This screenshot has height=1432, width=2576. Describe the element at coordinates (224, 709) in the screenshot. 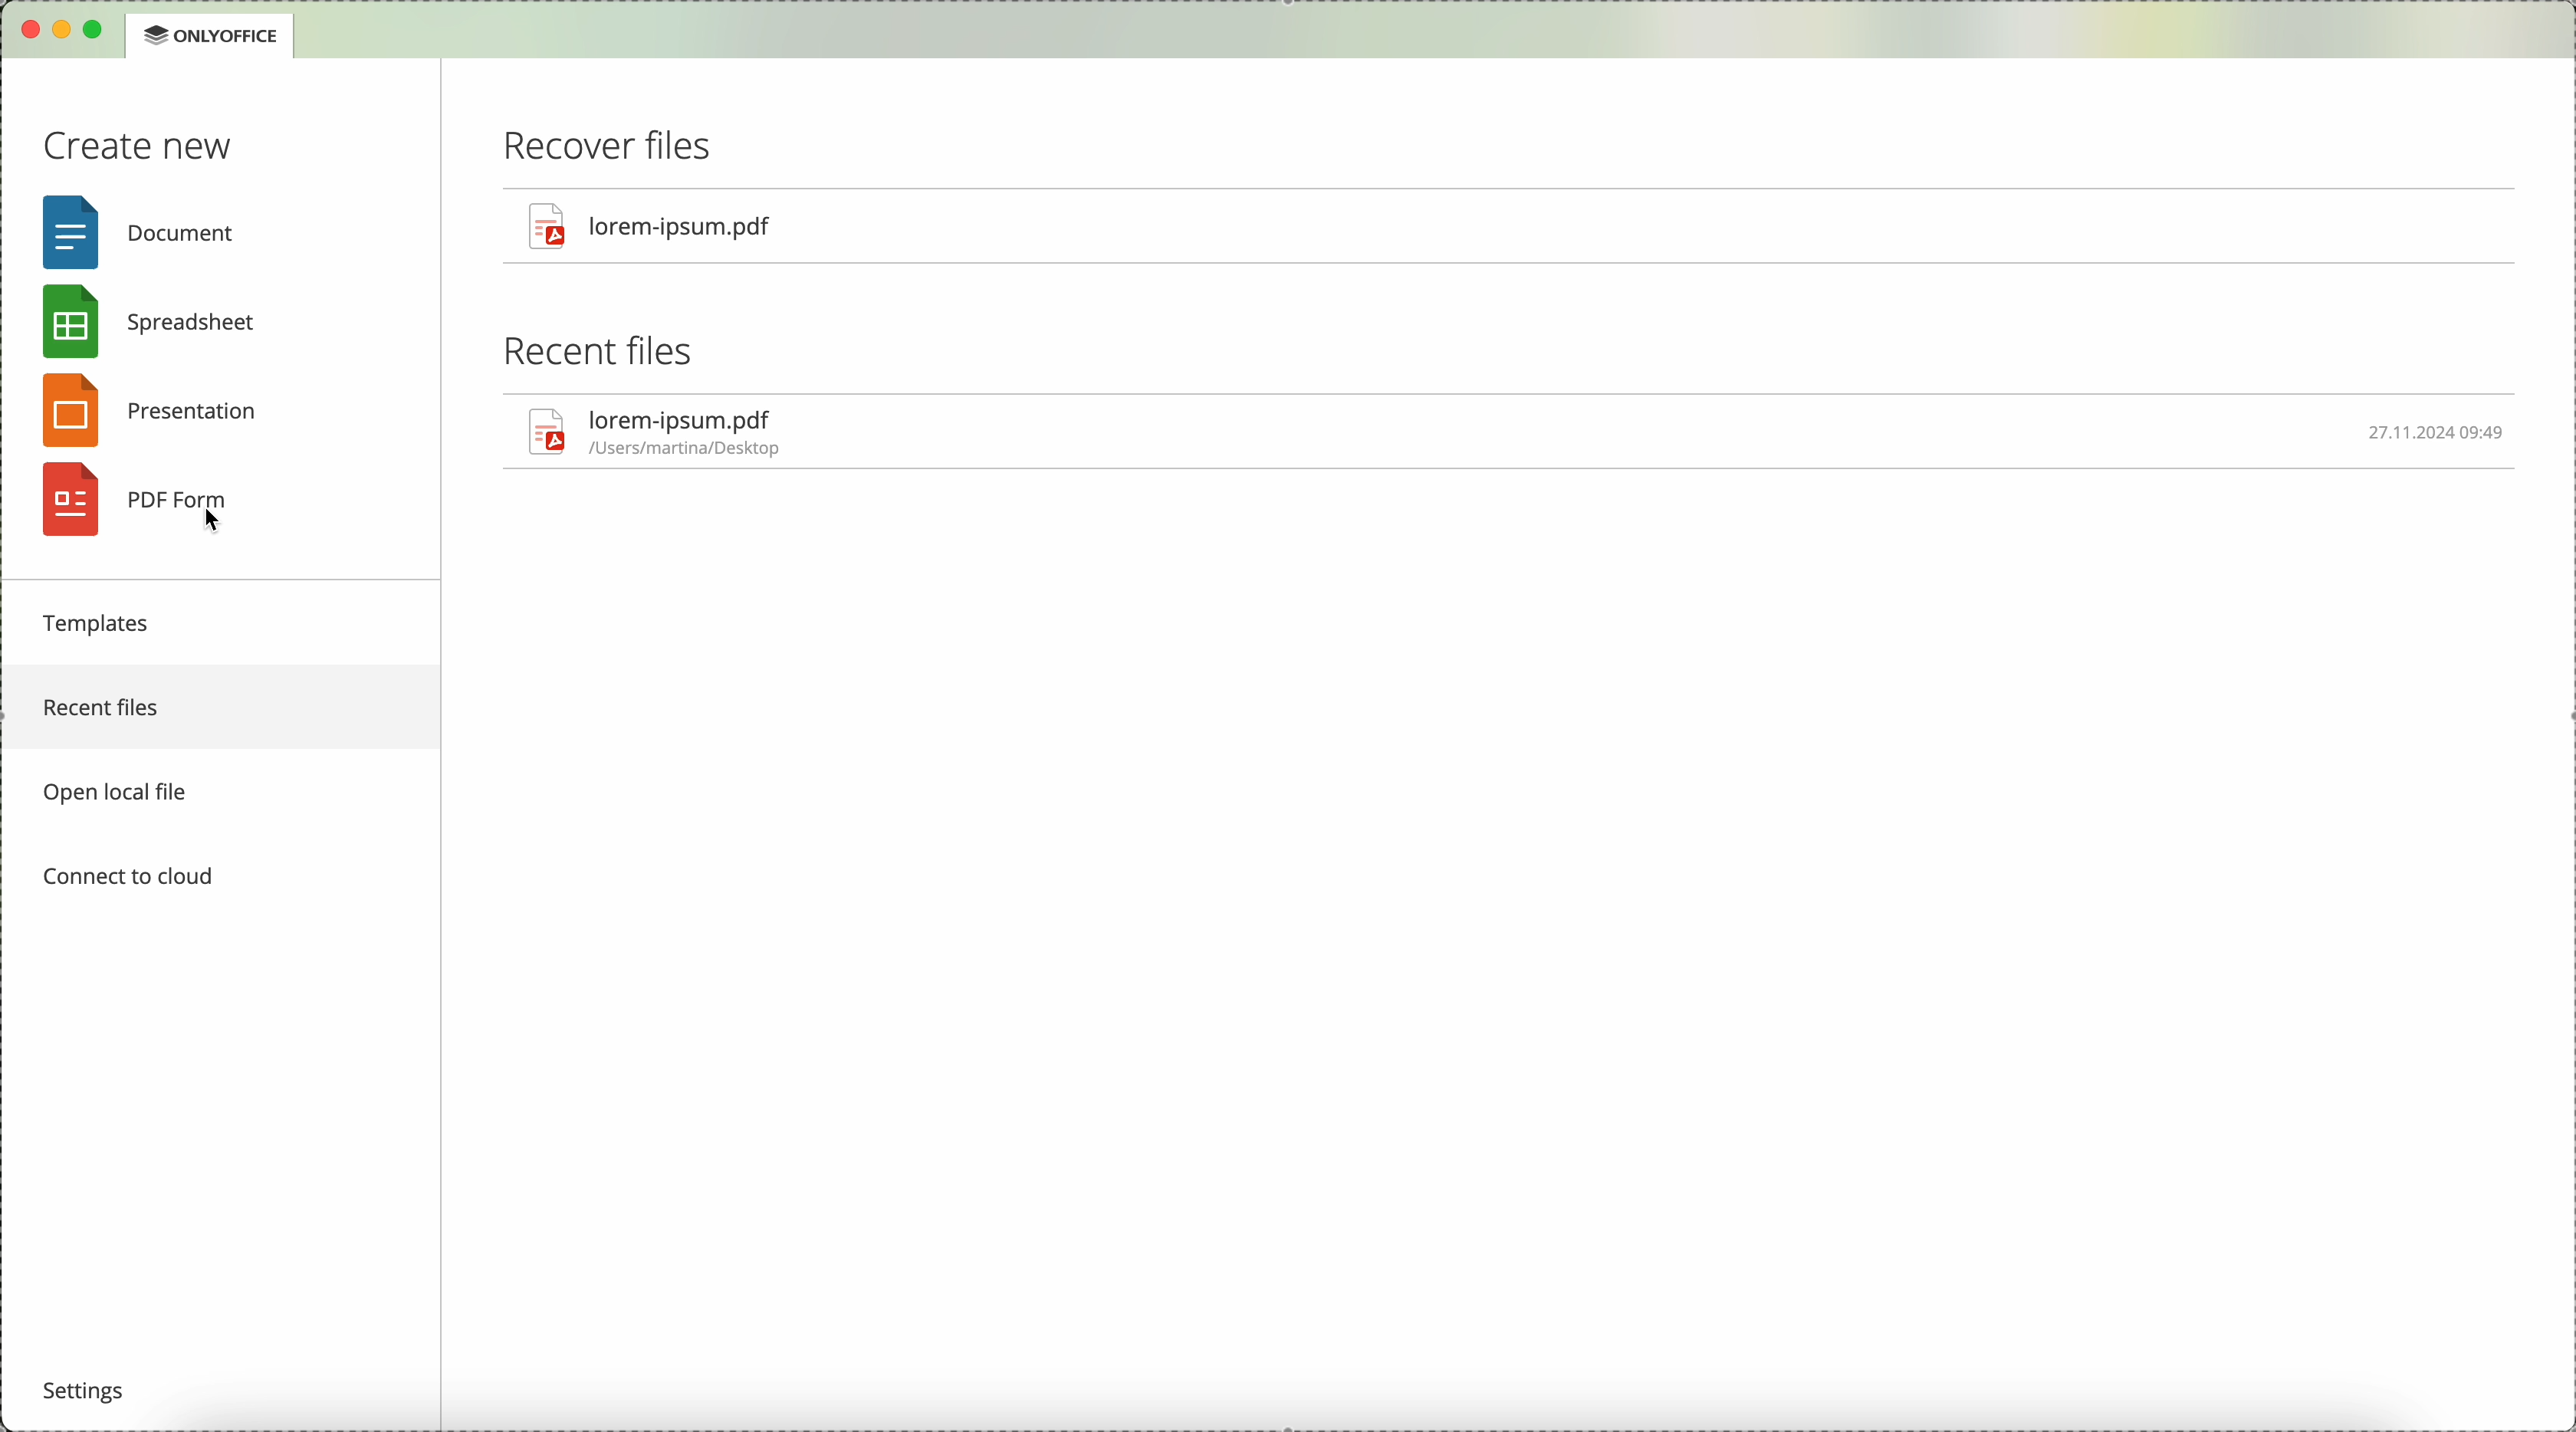

I see `recent files` at that location.